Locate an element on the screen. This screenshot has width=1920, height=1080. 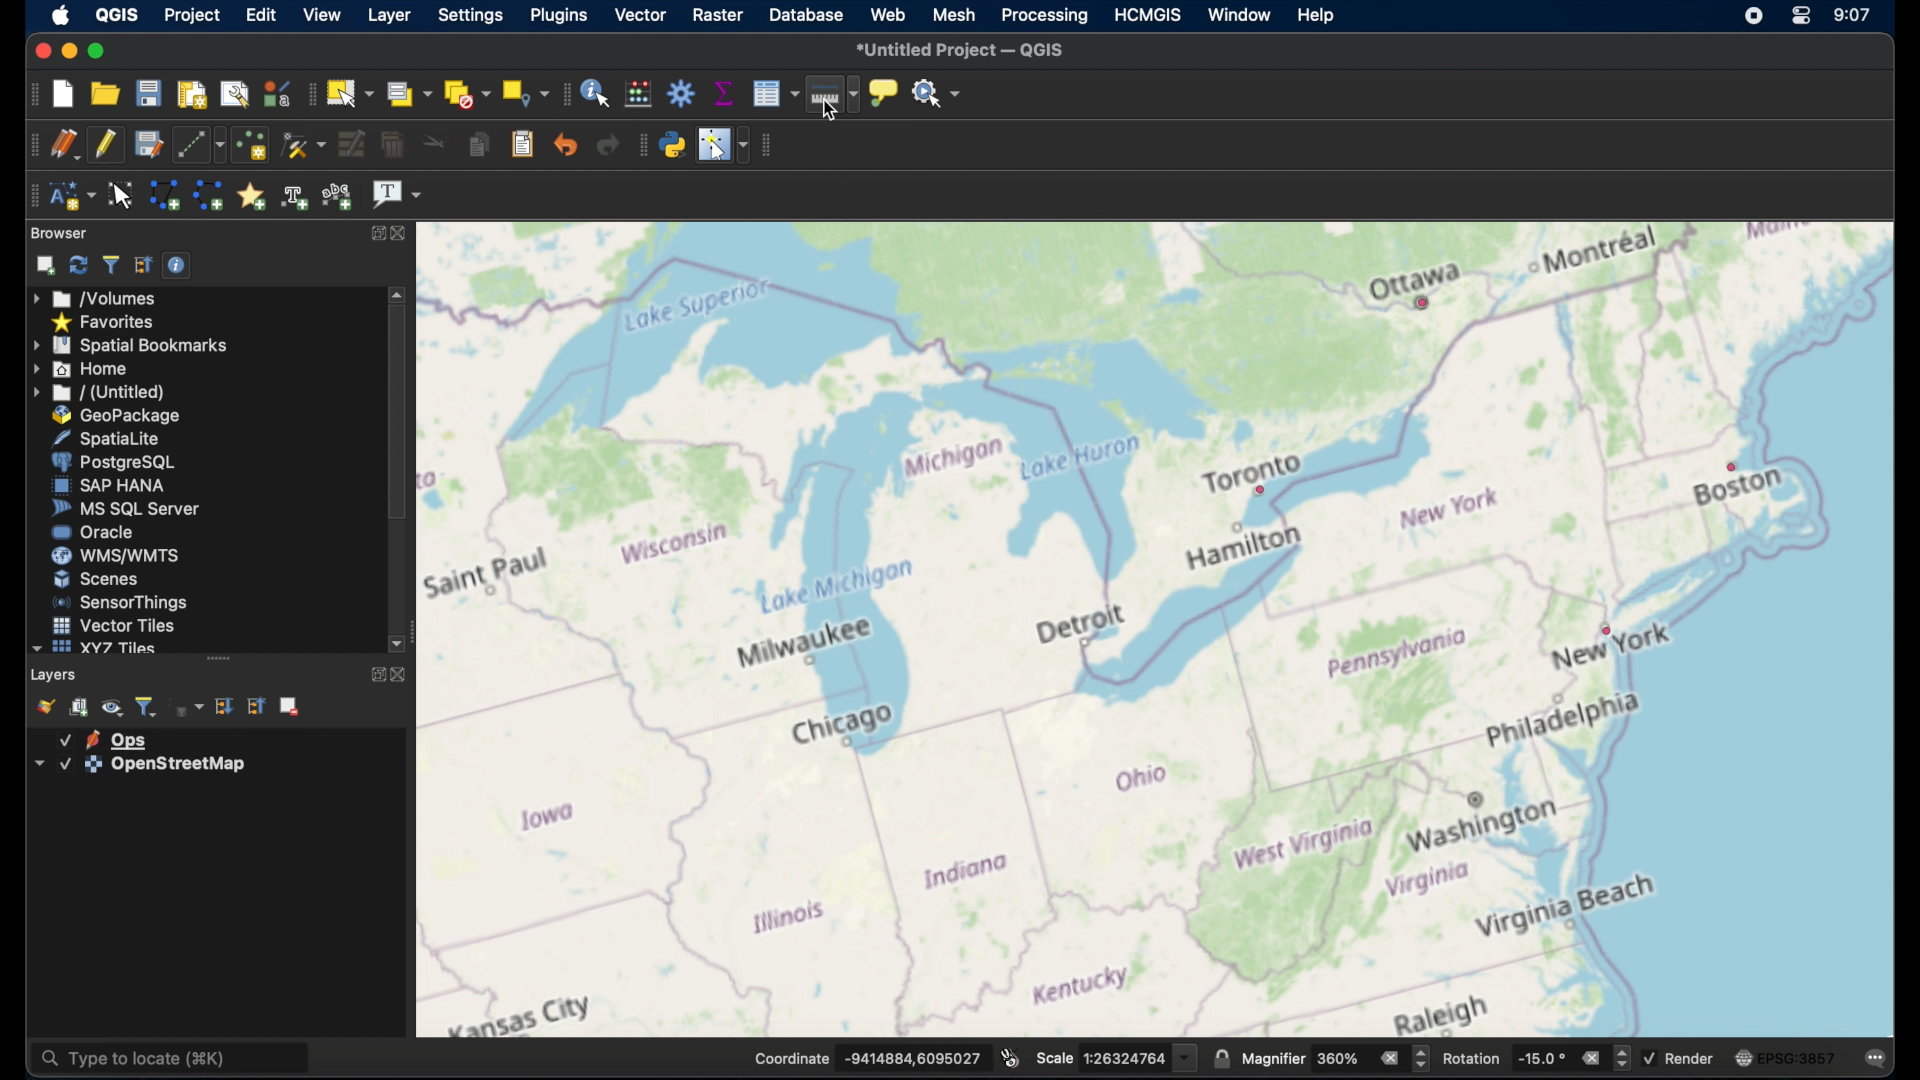
scenes is located at coordinates (95, 579).